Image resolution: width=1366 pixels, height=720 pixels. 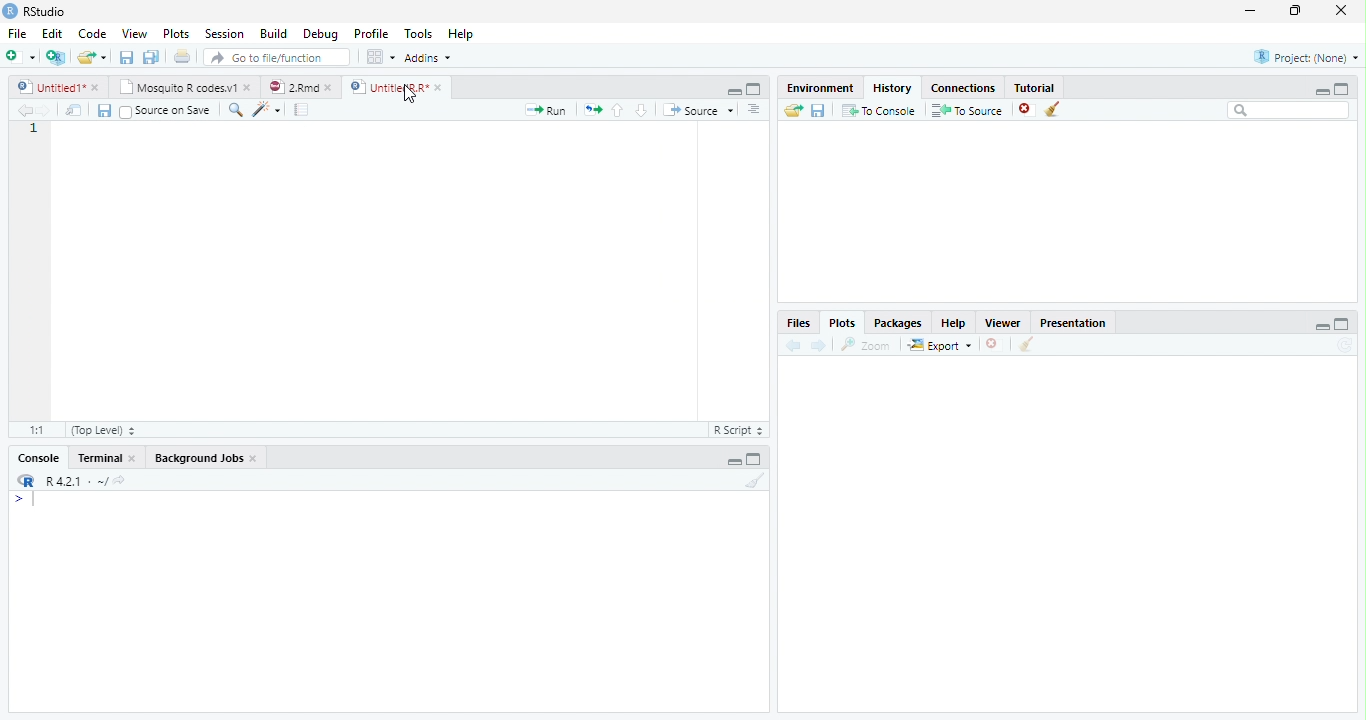 What do you see at coordinates (968, 110) in the screenshot?
I see `To Source` at bounding box center [968, 110].